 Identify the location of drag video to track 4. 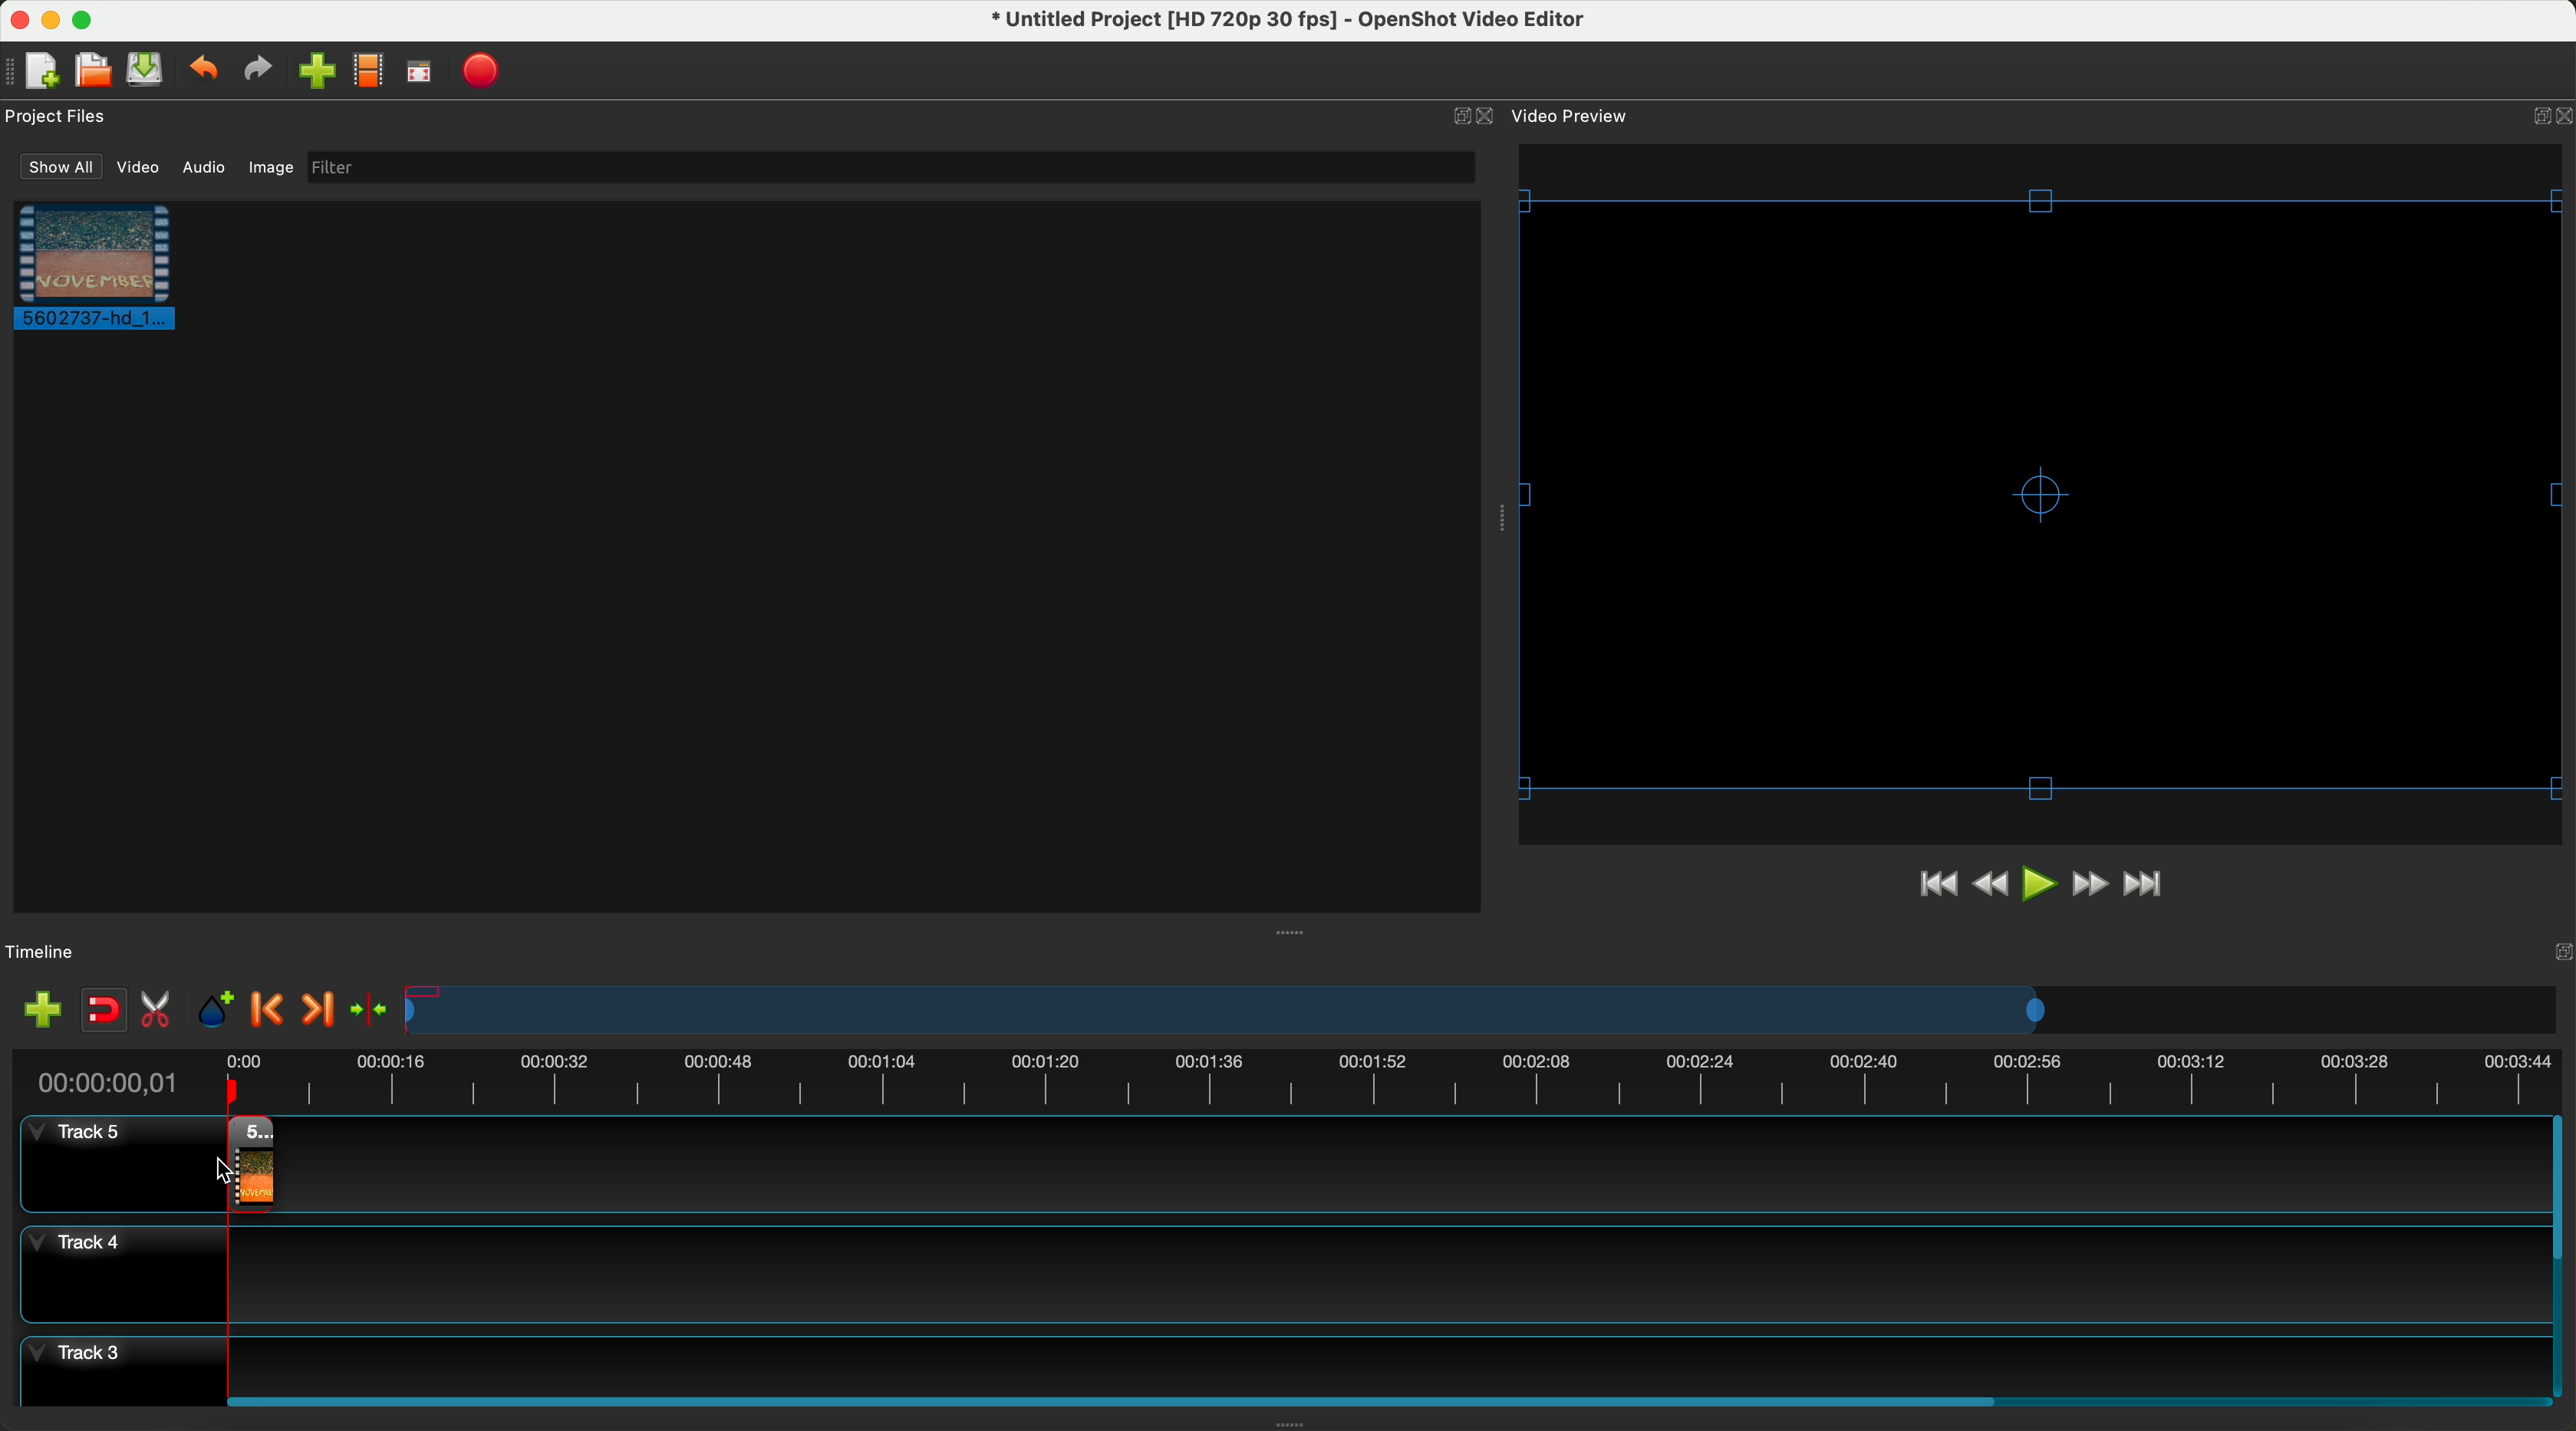
(246, 1164).